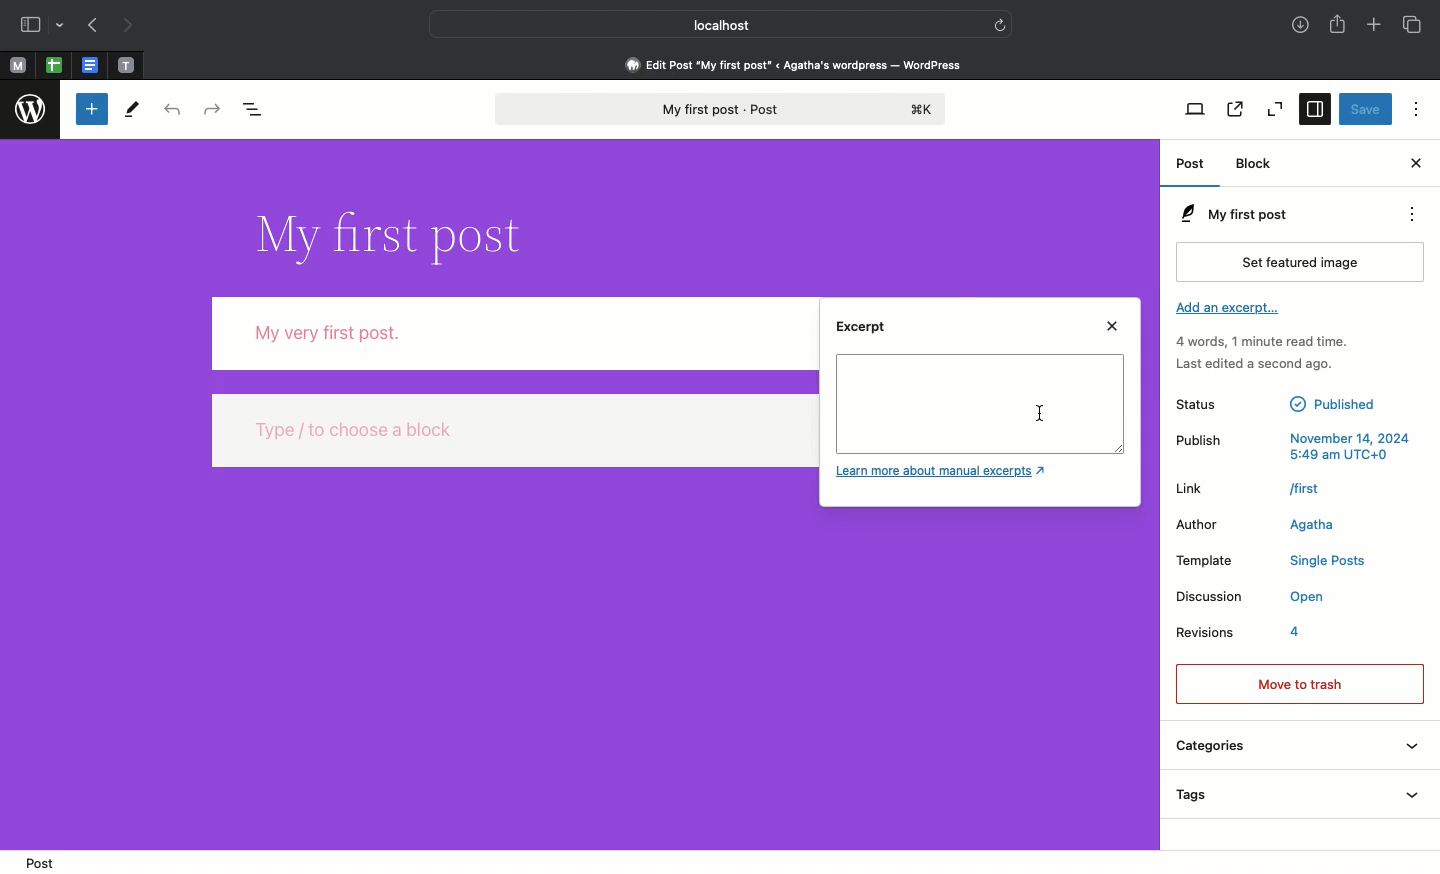 This screenshot has width=1440, height=874. What do you see at coordinates (1365, 110) in the screenshot?
I see `Save` at bounding box center [1365, 110].